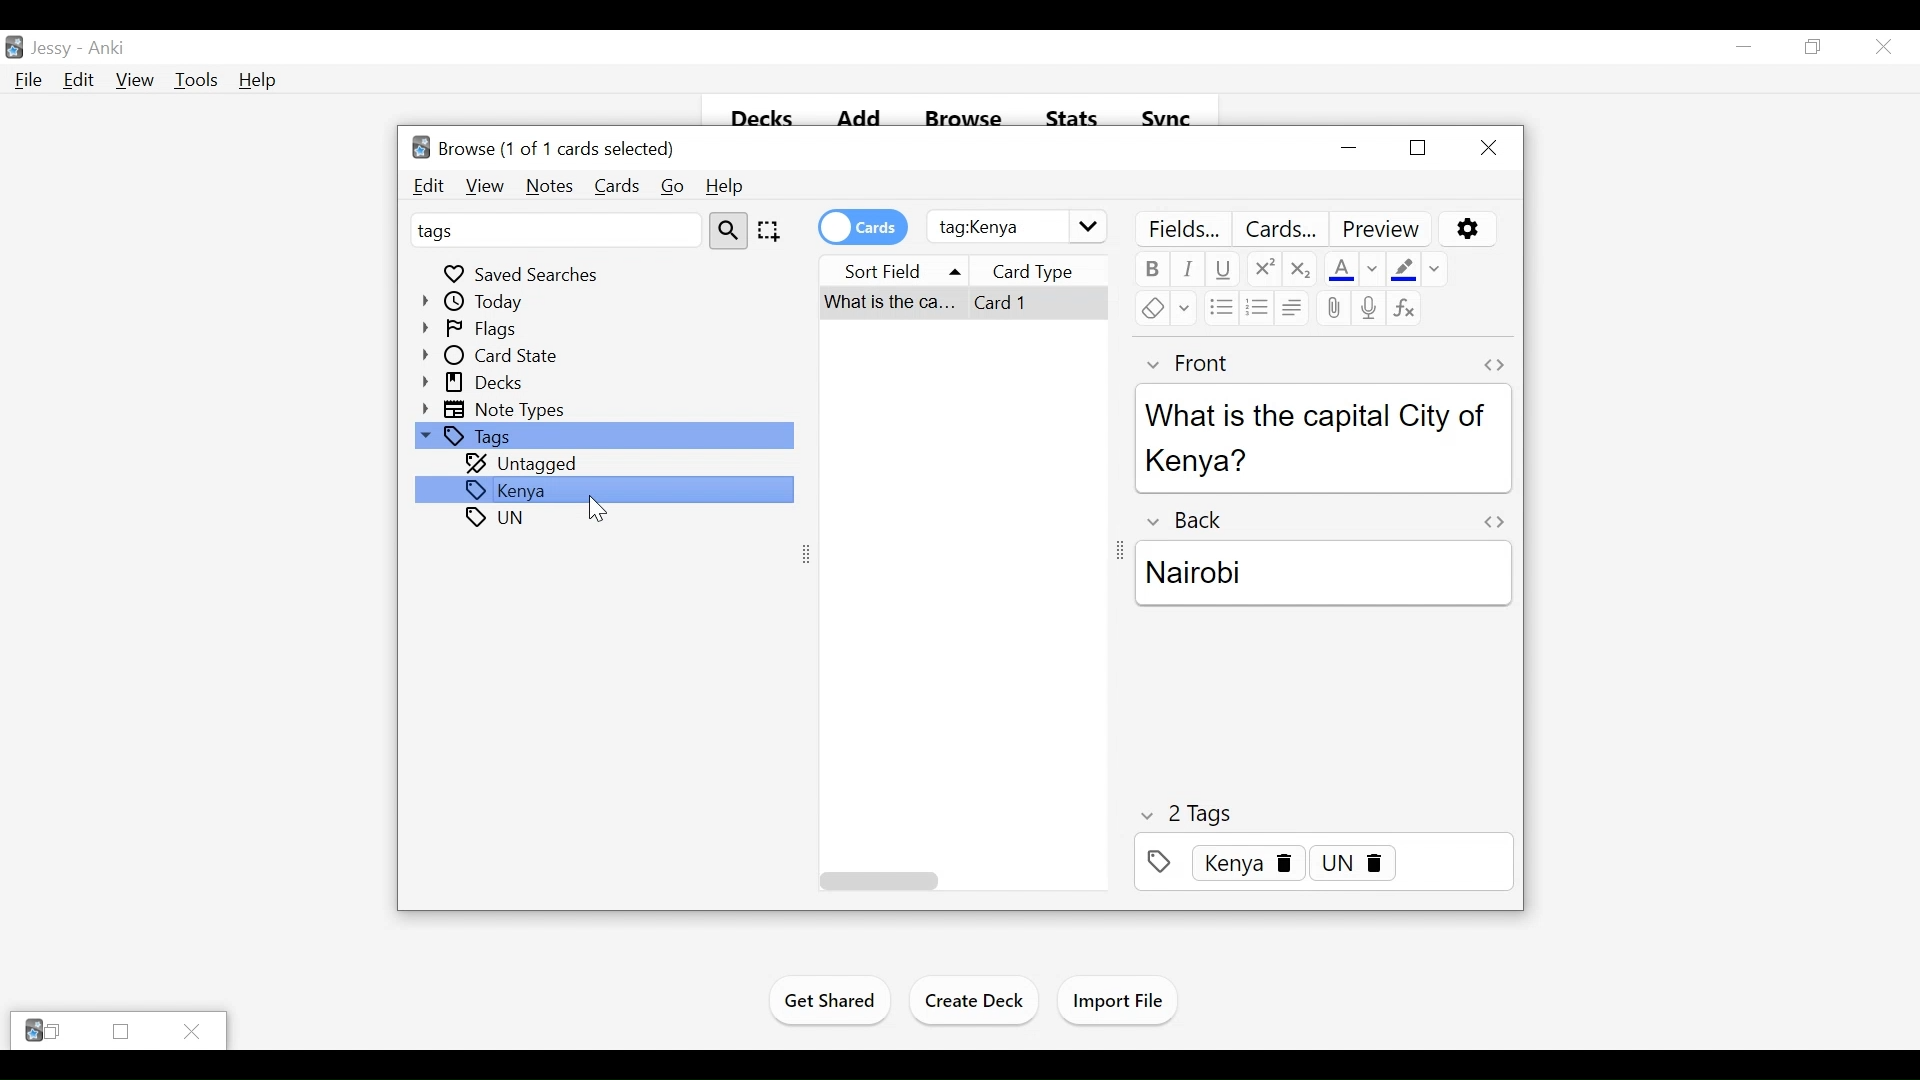 This screenshot has height=1080, width=1920. Describe the element at coordinates (1263, 270) in the screenshot. I see `Superscript` at that location.